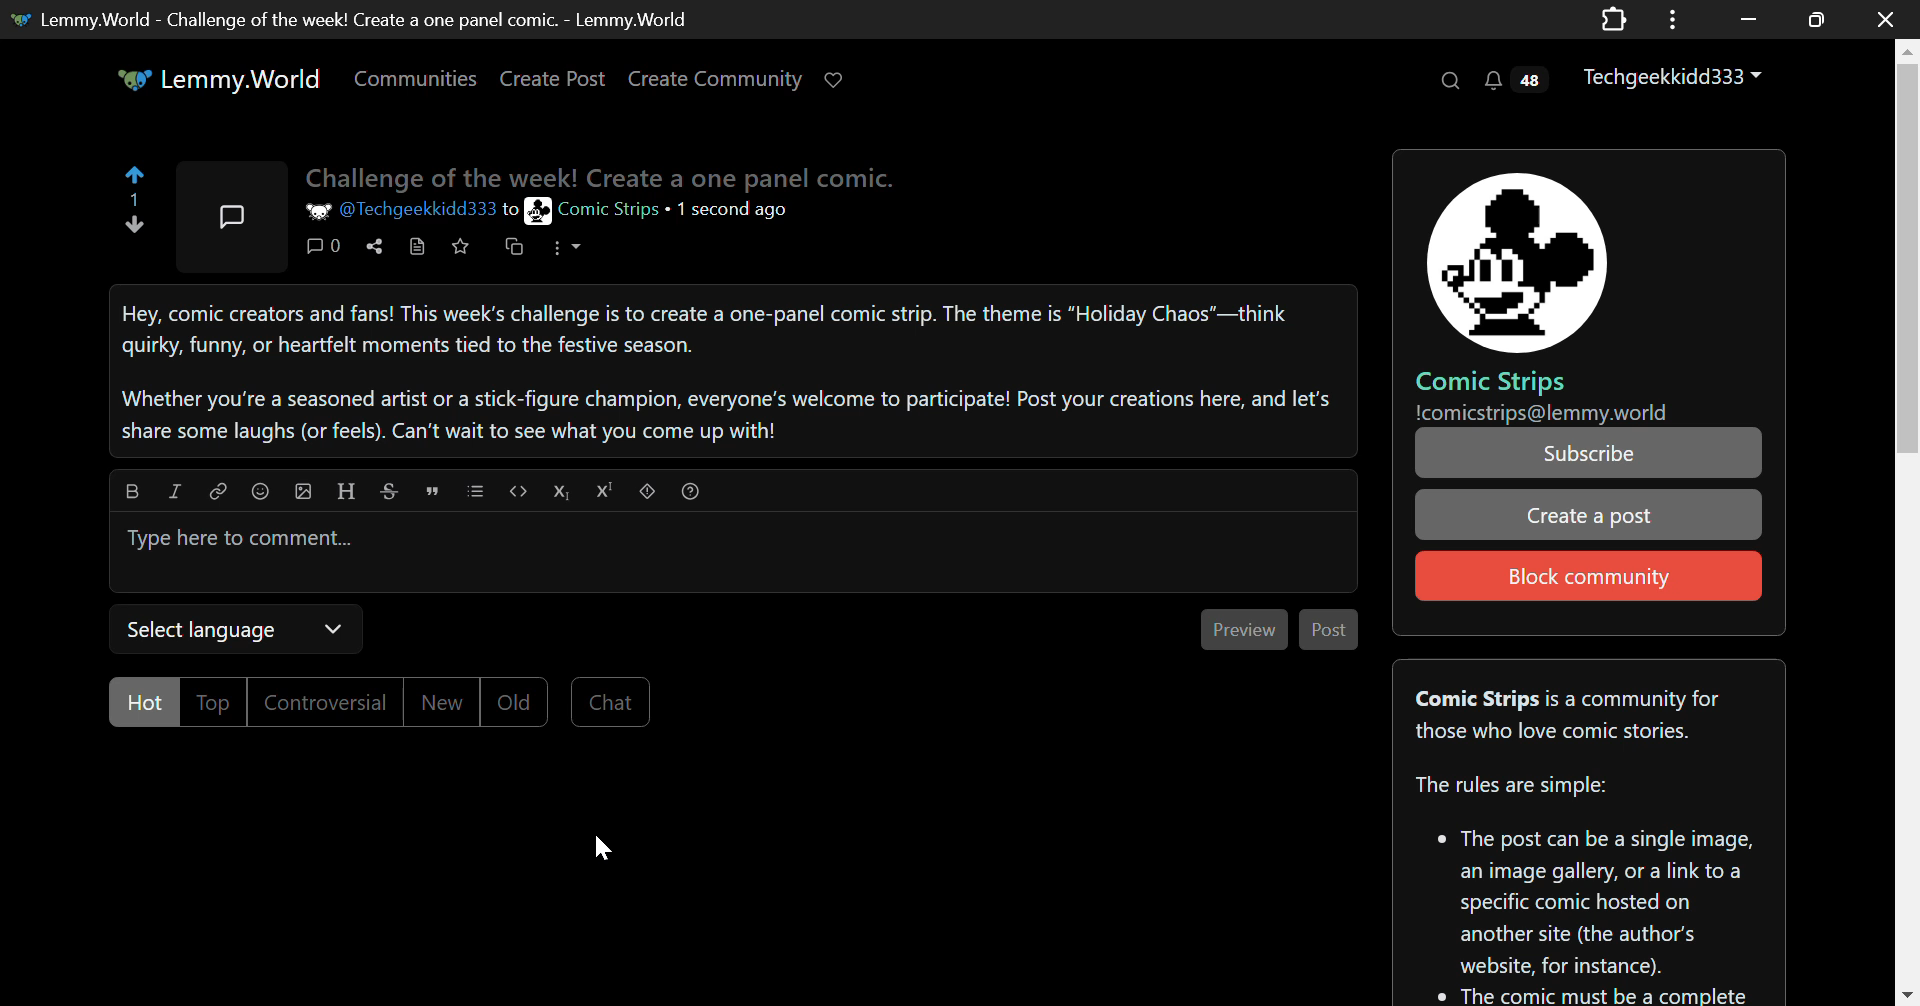 This screenshot has width=1920, height=1006. I want to click on quote, so click(436, 490).